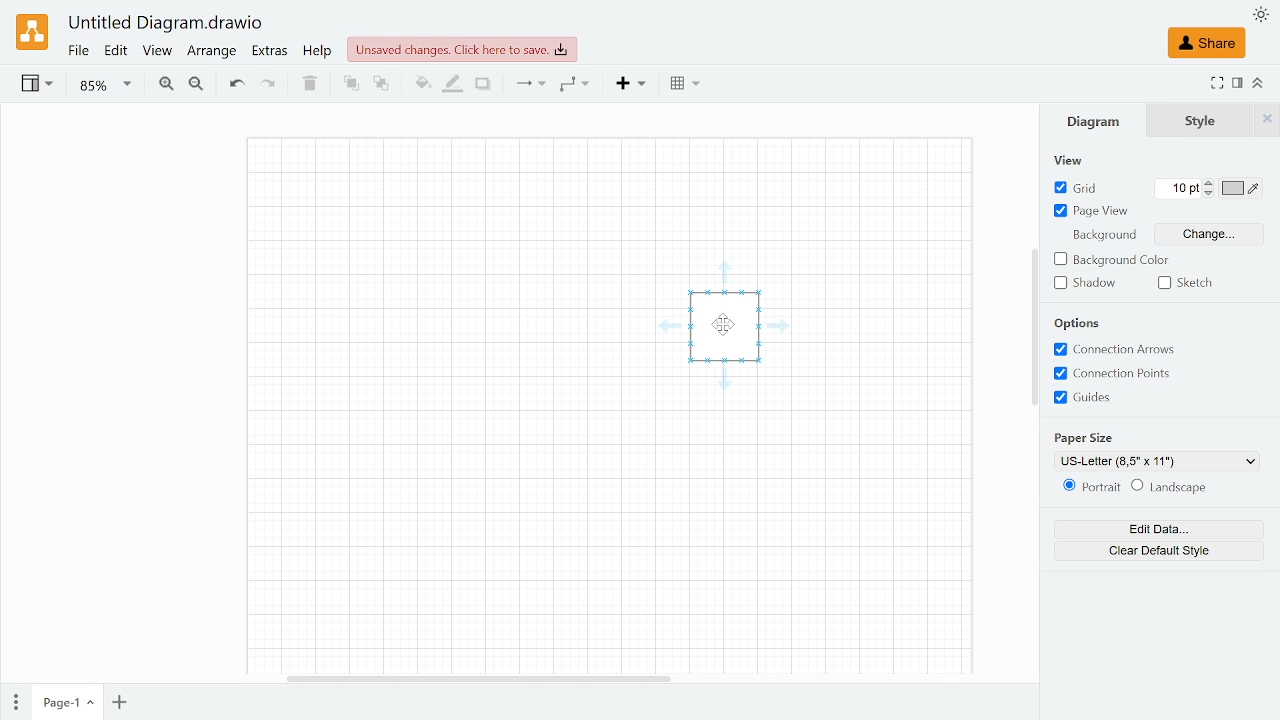  Describe the element at coordinates (1086, 398) in the screenshot. I see `Guides` at that location.